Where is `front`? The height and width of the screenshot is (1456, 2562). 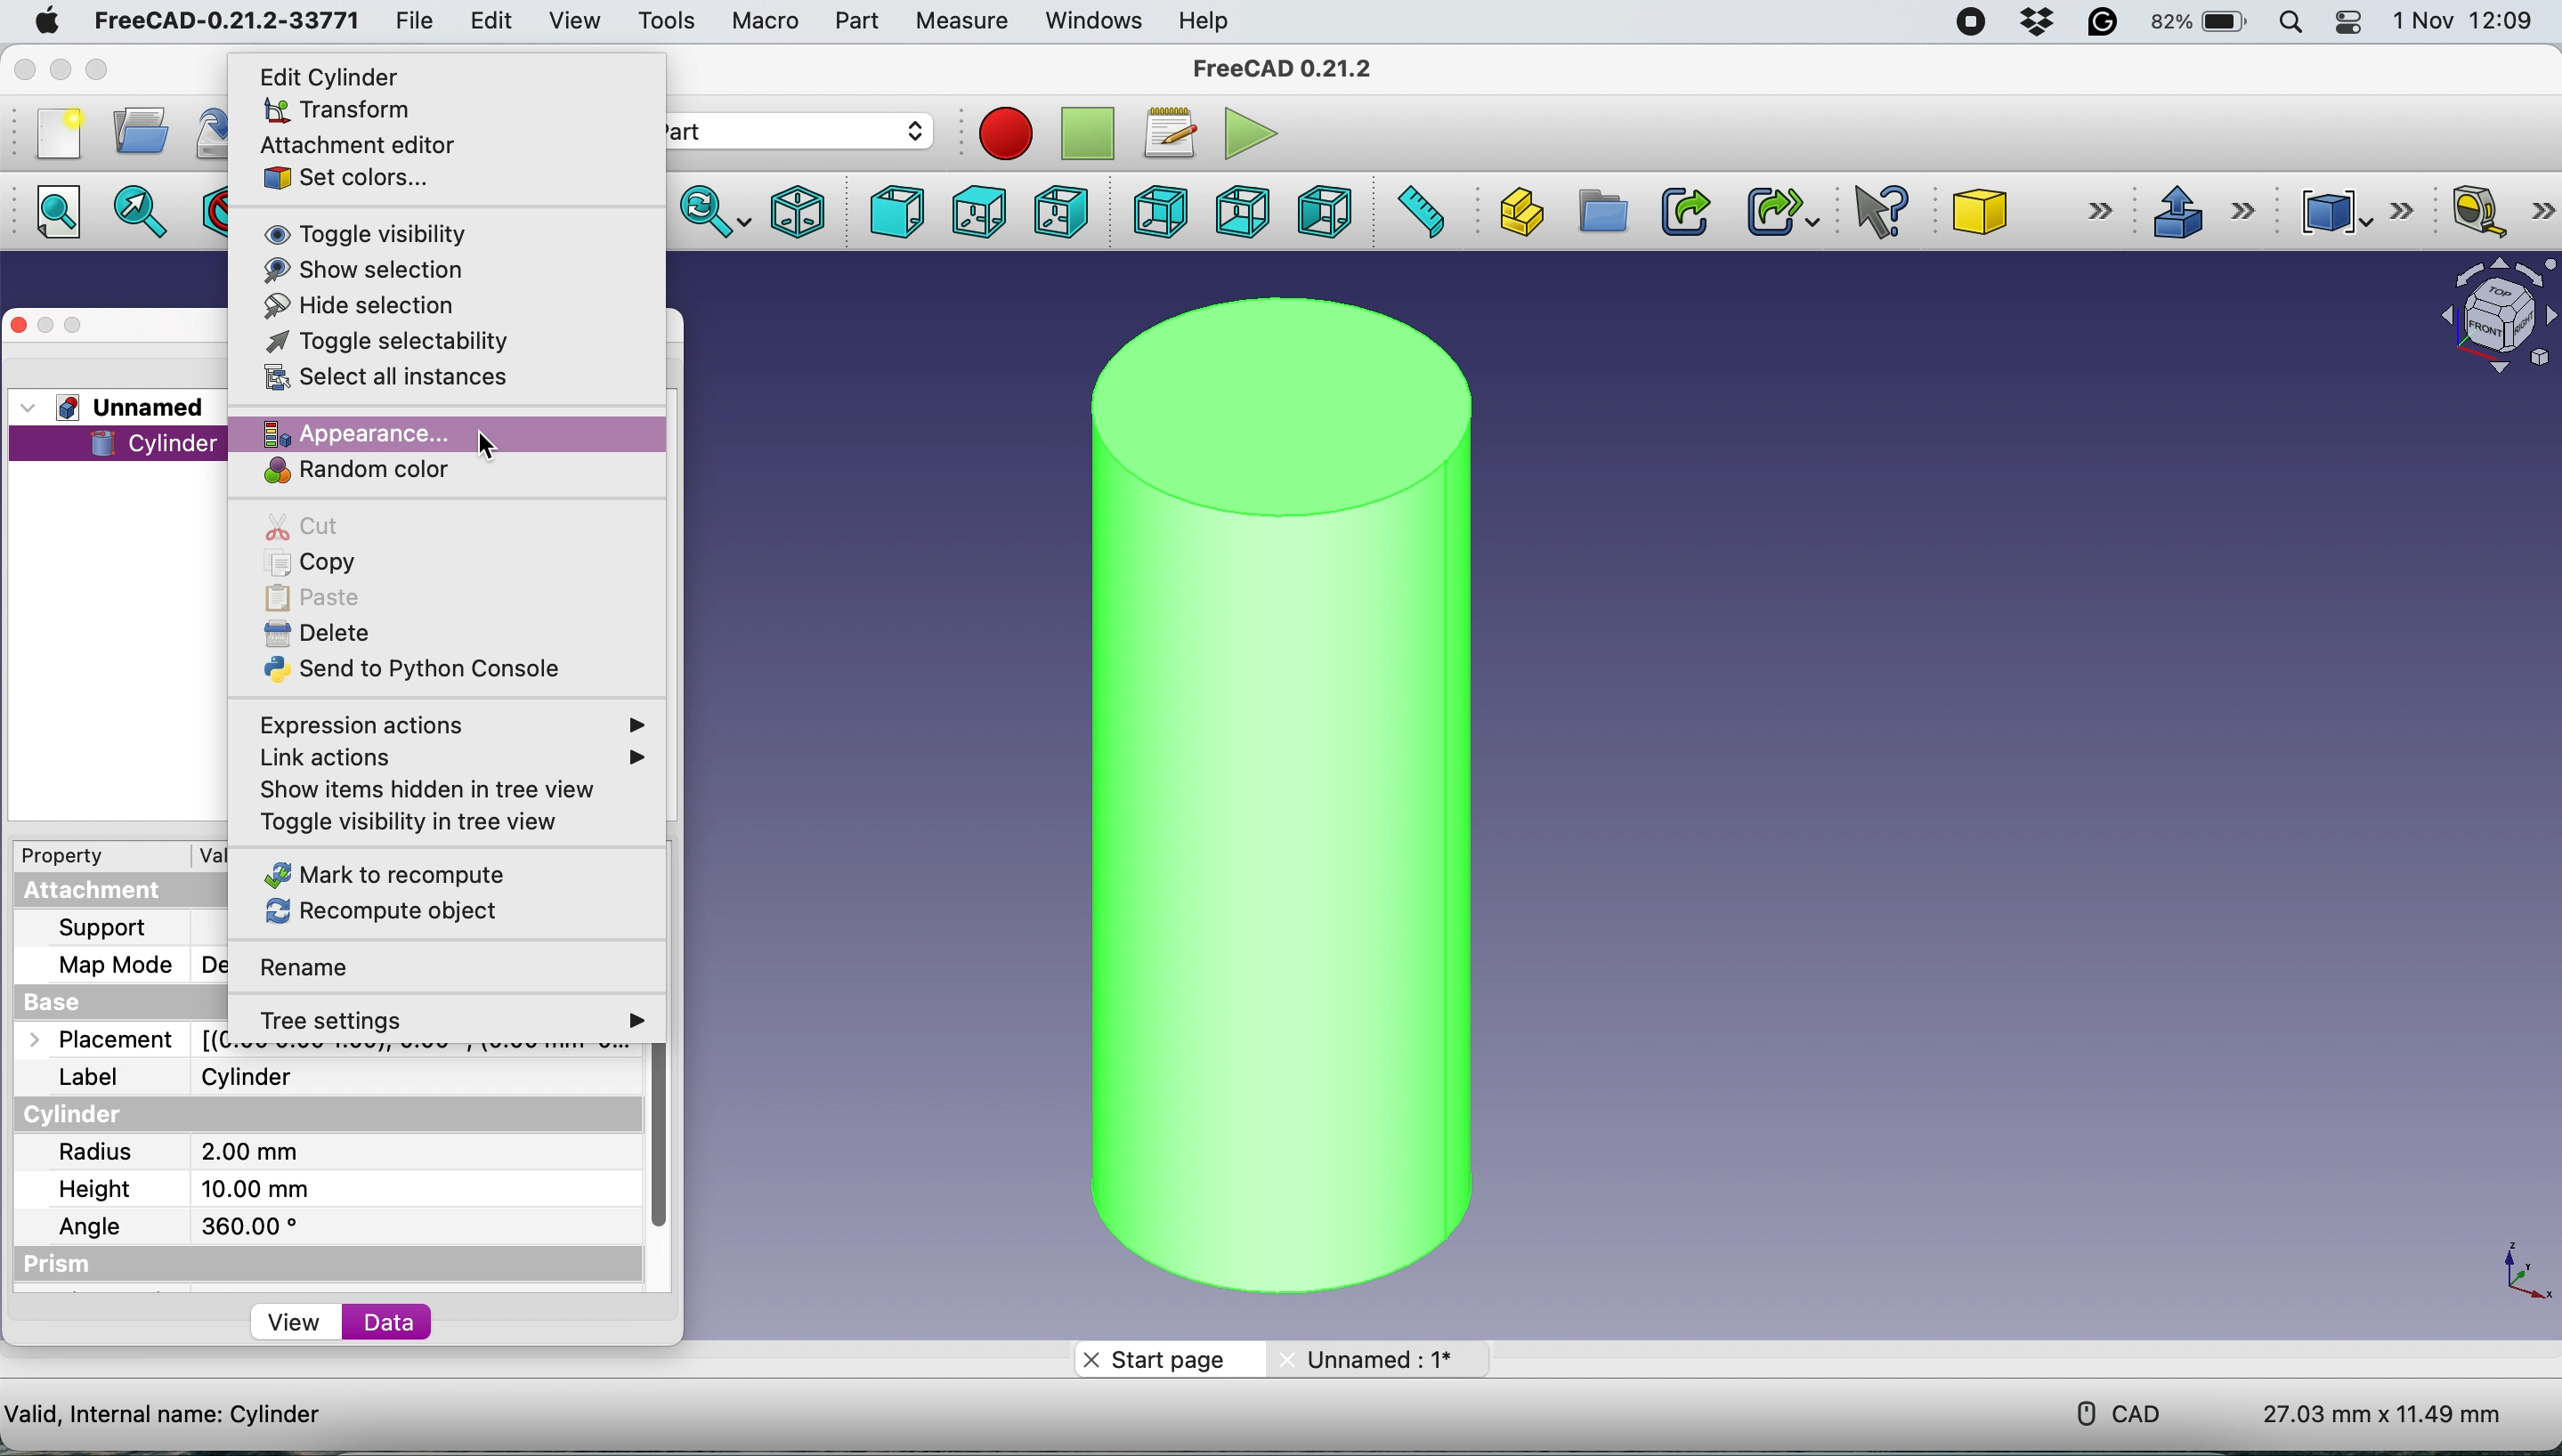
front is located at coordinates (892, 210).